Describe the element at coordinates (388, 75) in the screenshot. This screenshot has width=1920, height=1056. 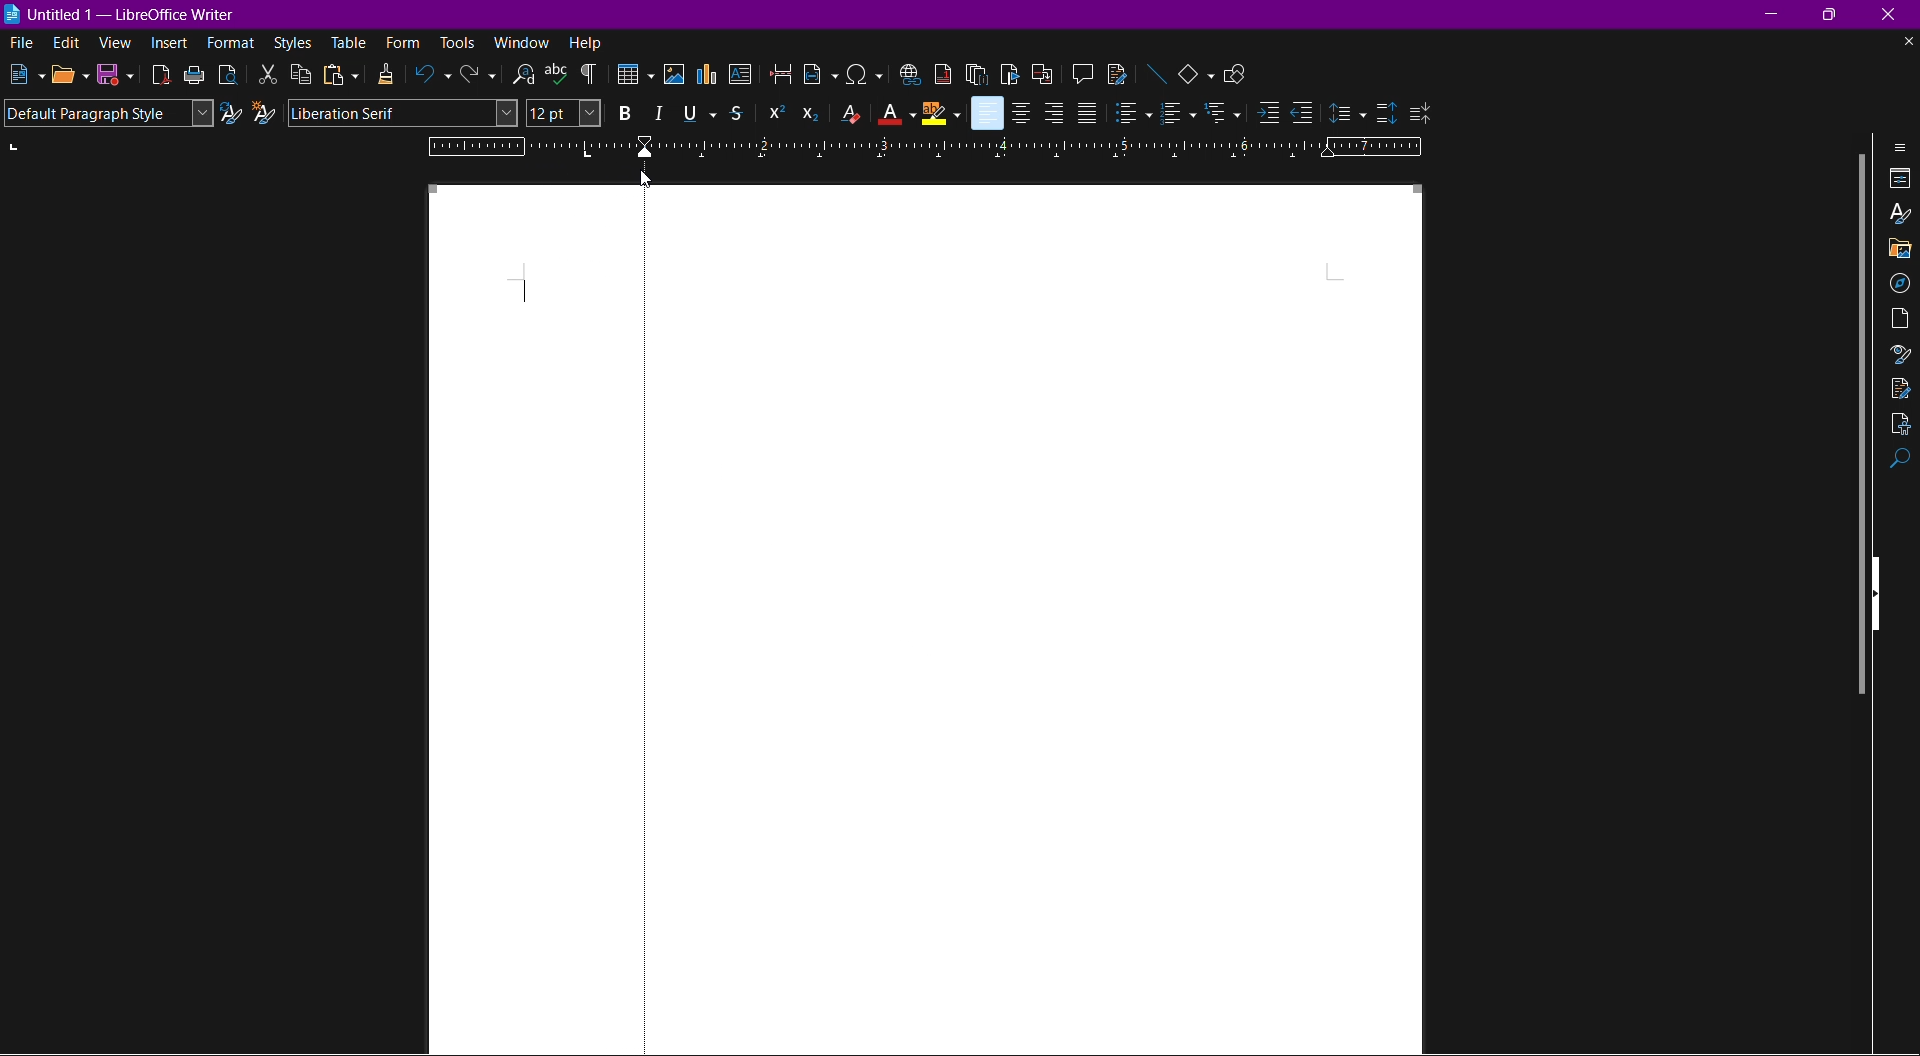
I see `Copy Formatting` at that location.